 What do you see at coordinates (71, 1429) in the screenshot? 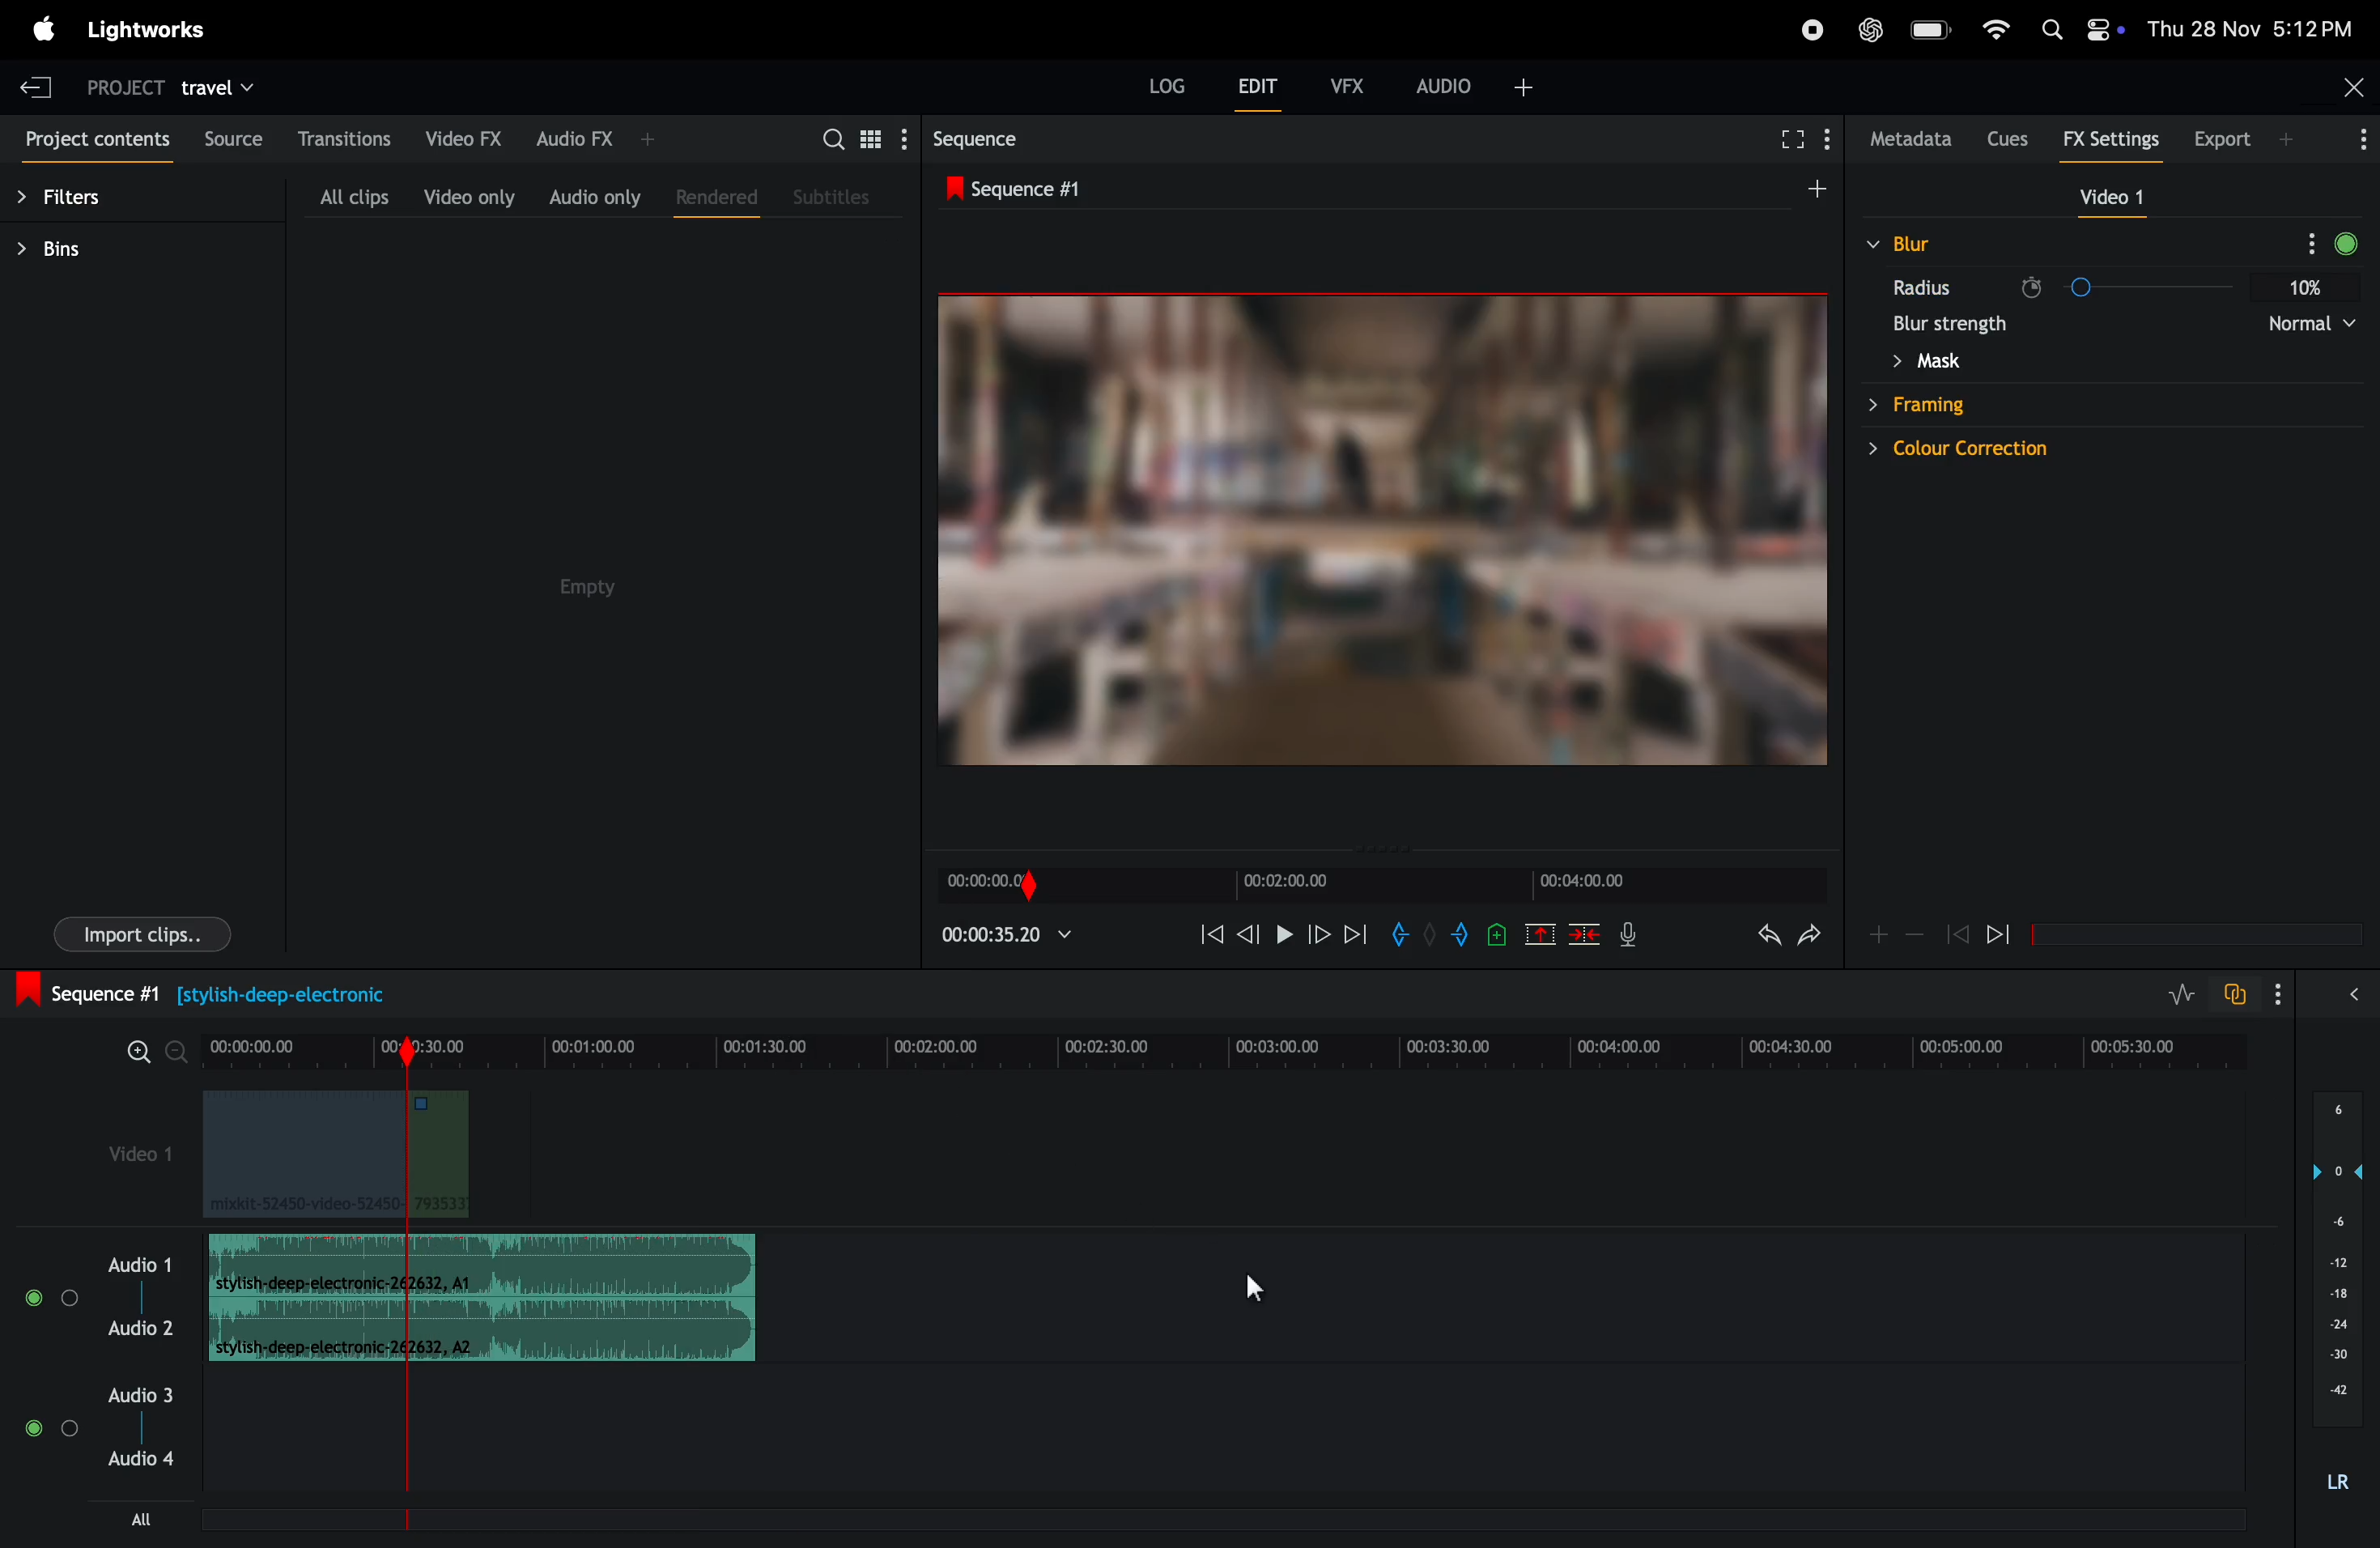
I see `Toggle` at bounding box center [71, 1429].